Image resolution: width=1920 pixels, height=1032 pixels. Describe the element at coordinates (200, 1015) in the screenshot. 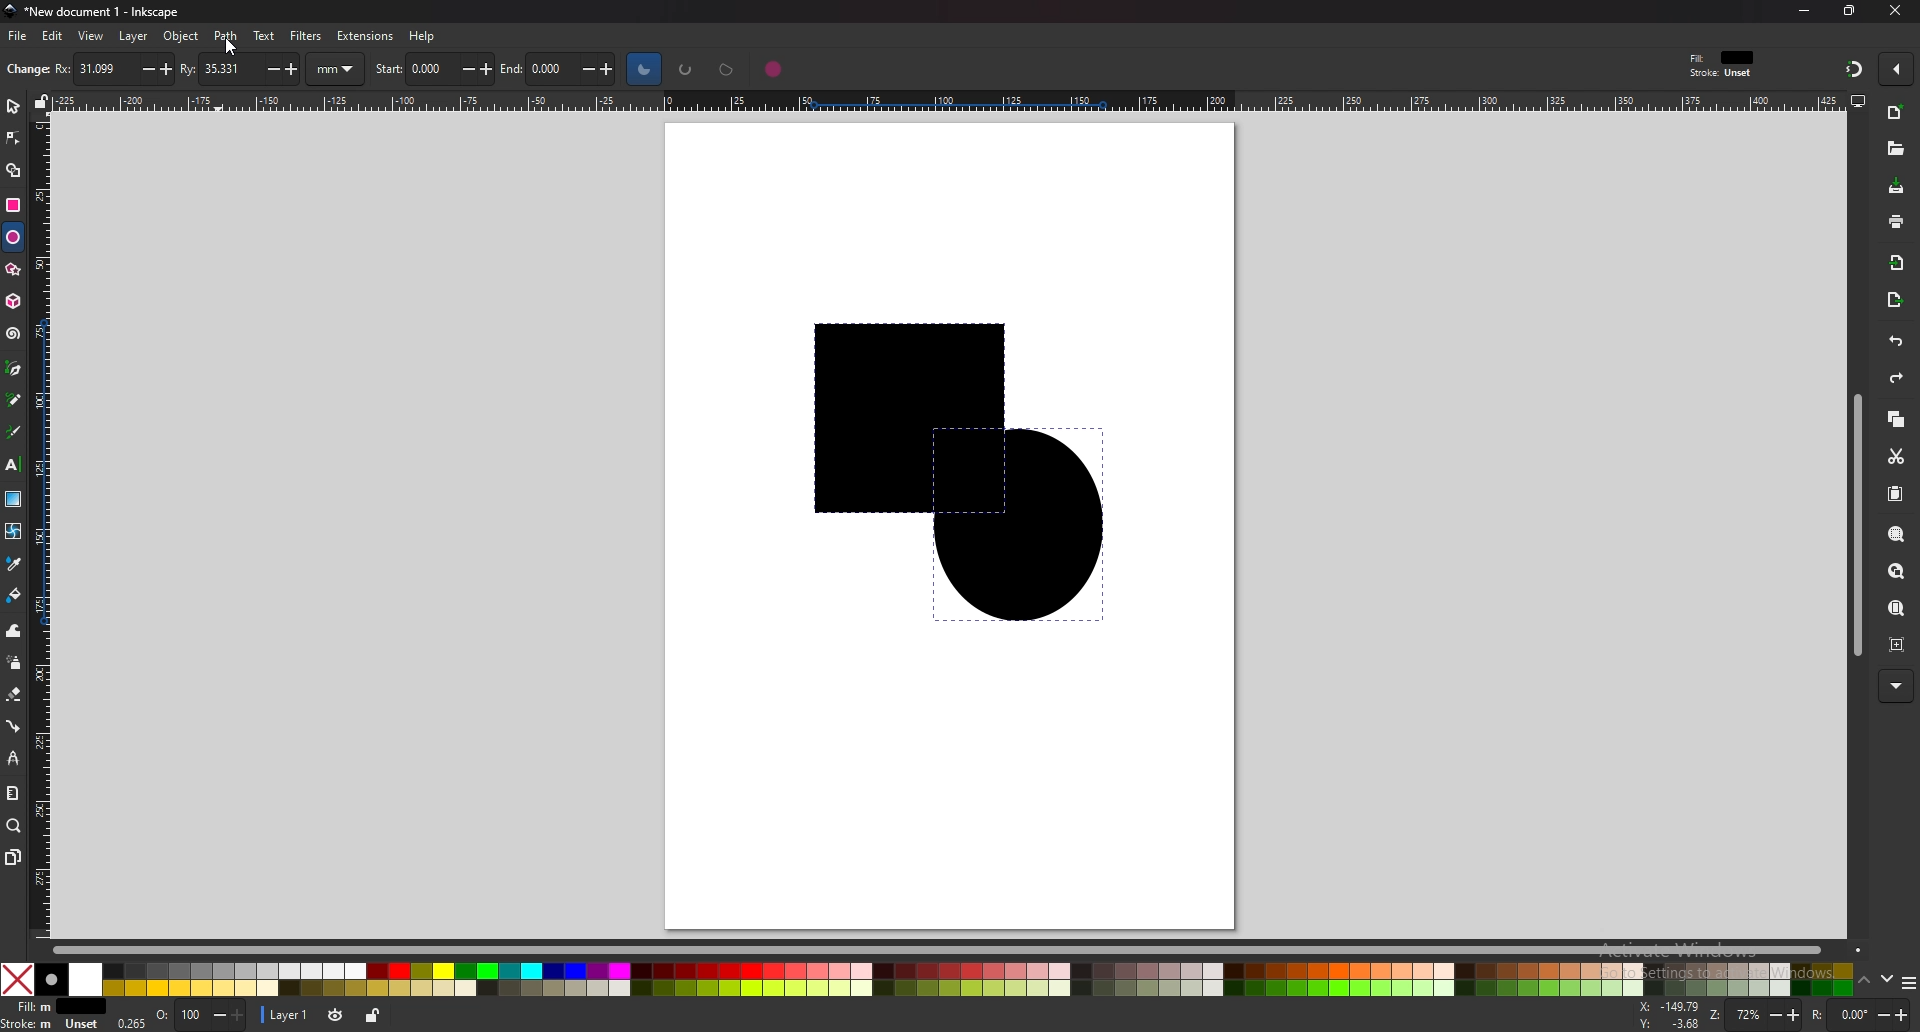

I see `opacity` at that location.